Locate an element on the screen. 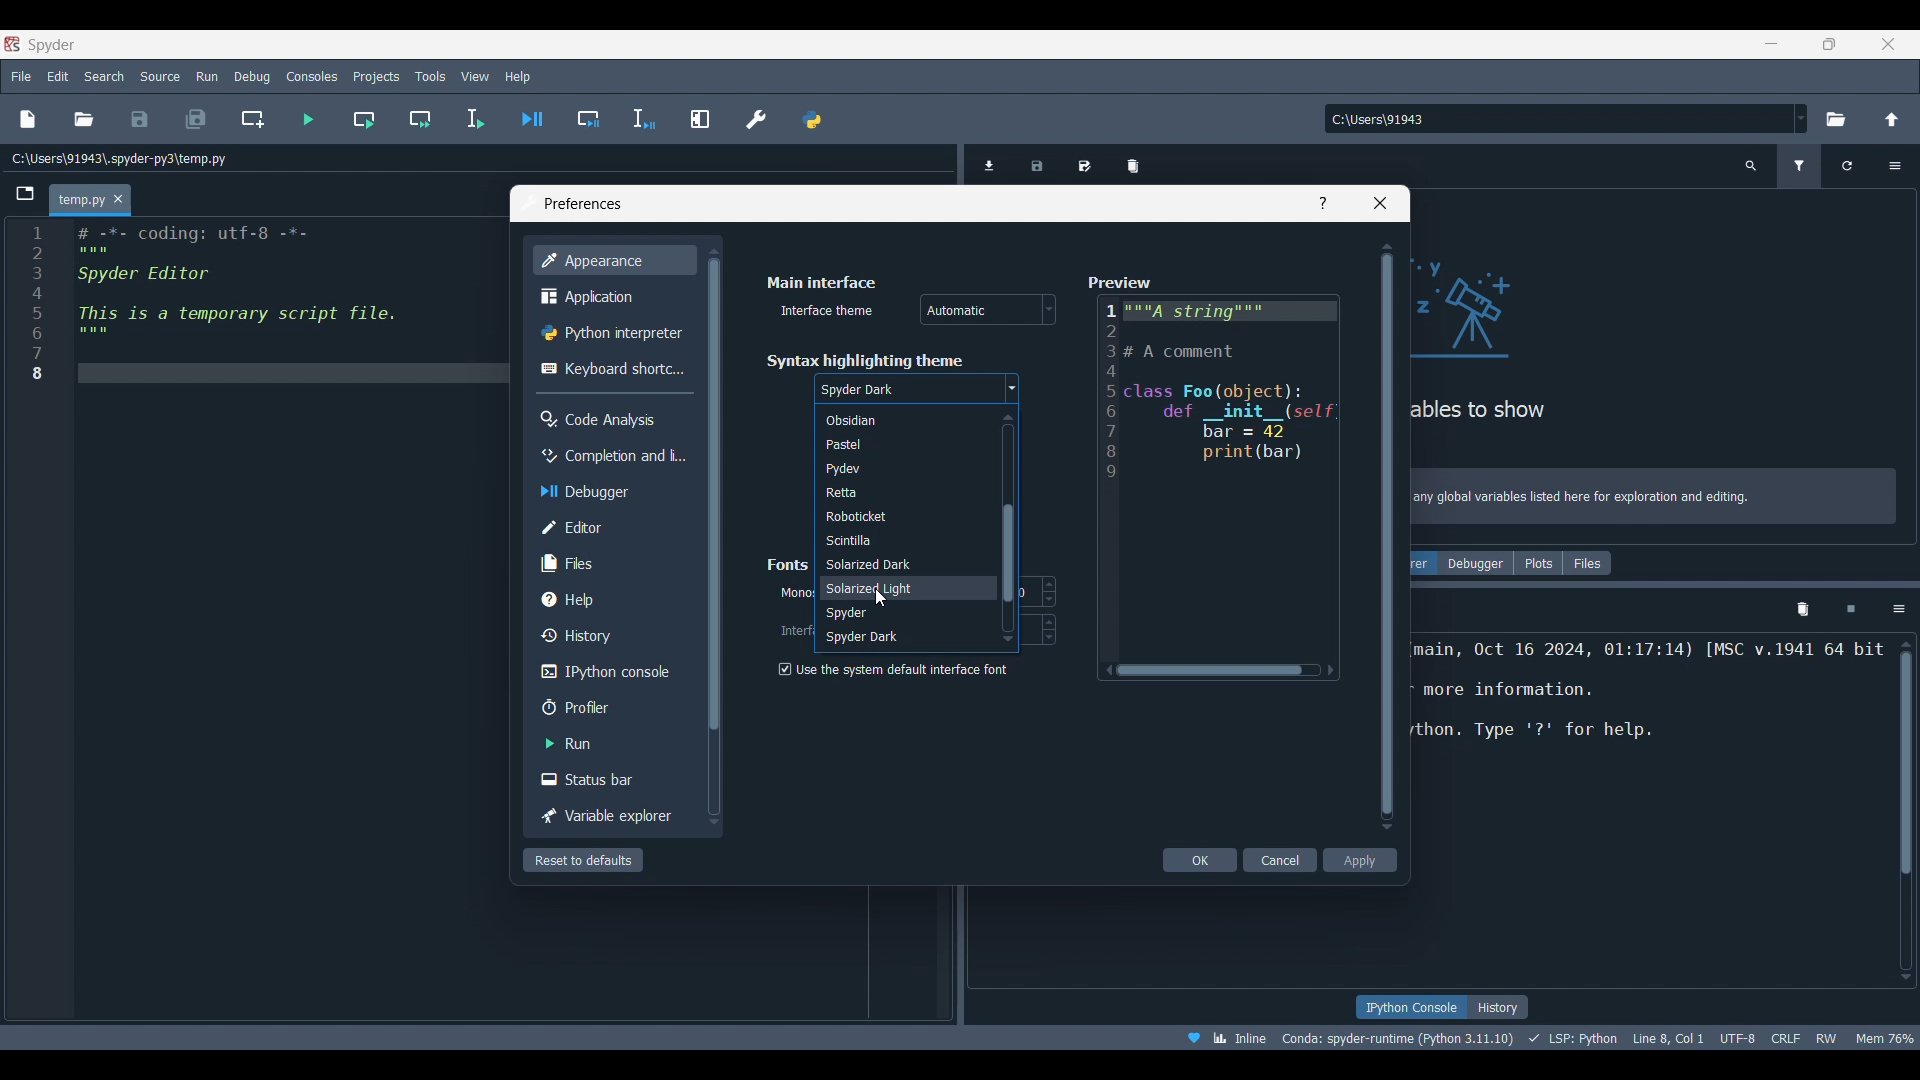 The width and height of the screenshot is (1920, 1080). Help is located at coordinates (1323, 203).